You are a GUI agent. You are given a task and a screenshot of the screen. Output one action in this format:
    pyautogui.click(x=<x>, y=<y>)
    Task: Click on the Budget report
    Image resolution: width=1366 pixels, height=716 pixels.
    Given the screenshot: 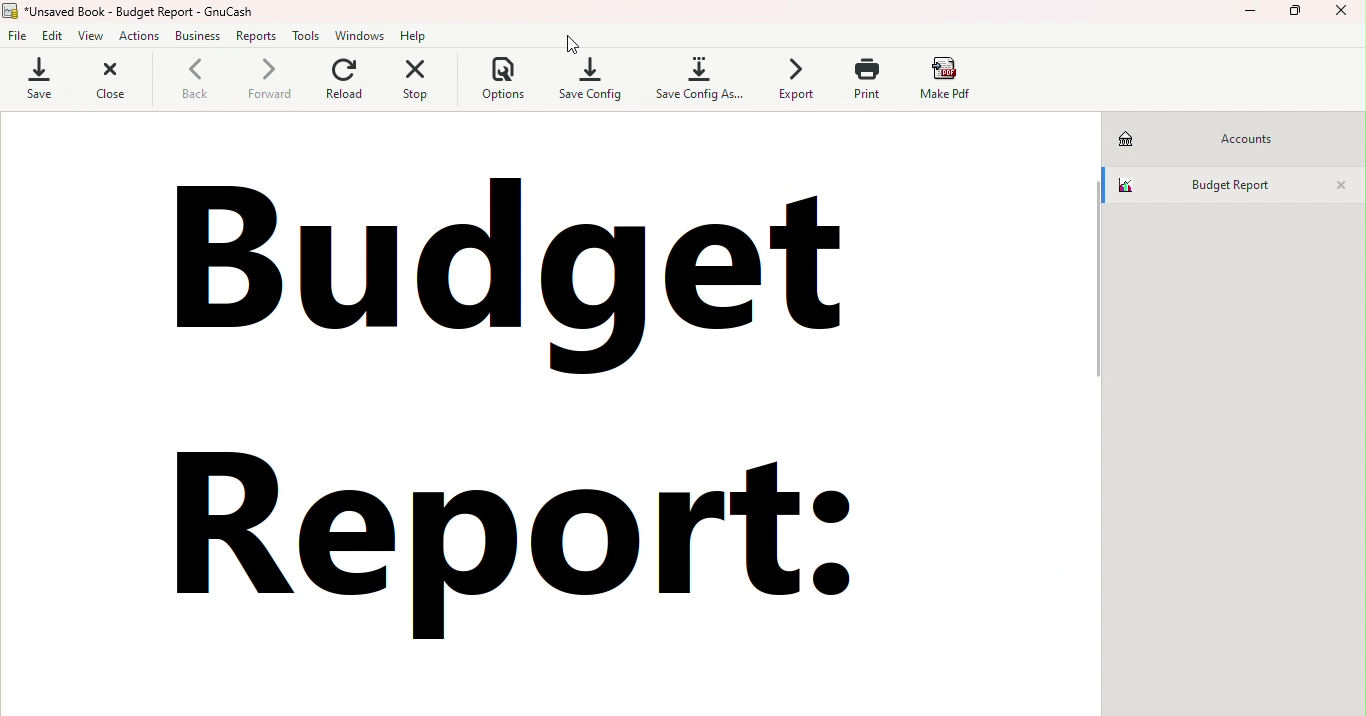 What is the action you would take?
    pyautogui.click(x=1208, y=183)
    